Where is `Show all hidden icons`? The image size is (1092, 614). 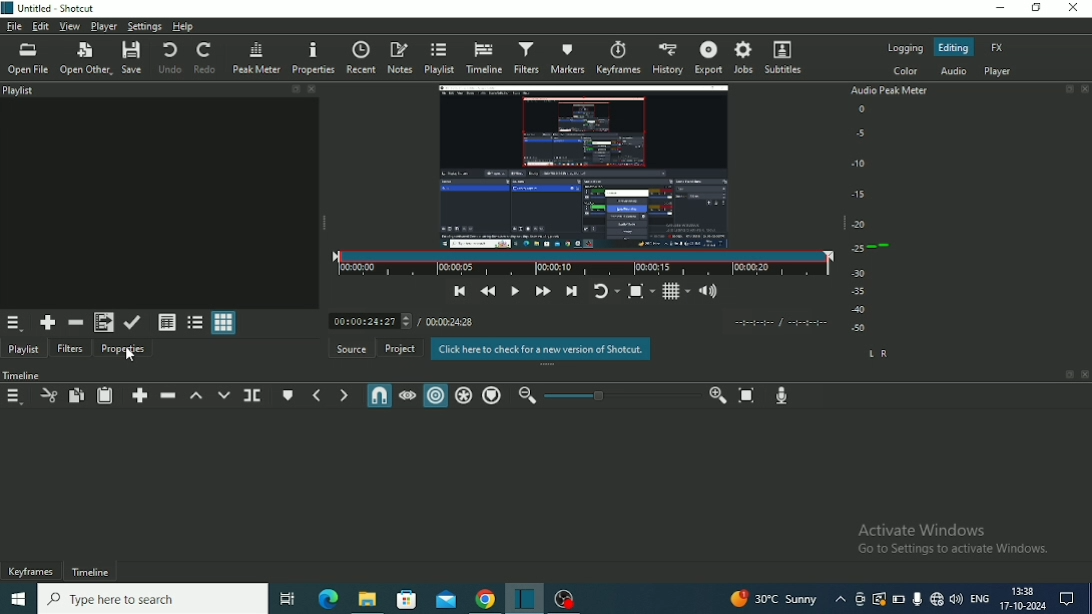 Show all hidden icons is located at coordinates (840, 600).